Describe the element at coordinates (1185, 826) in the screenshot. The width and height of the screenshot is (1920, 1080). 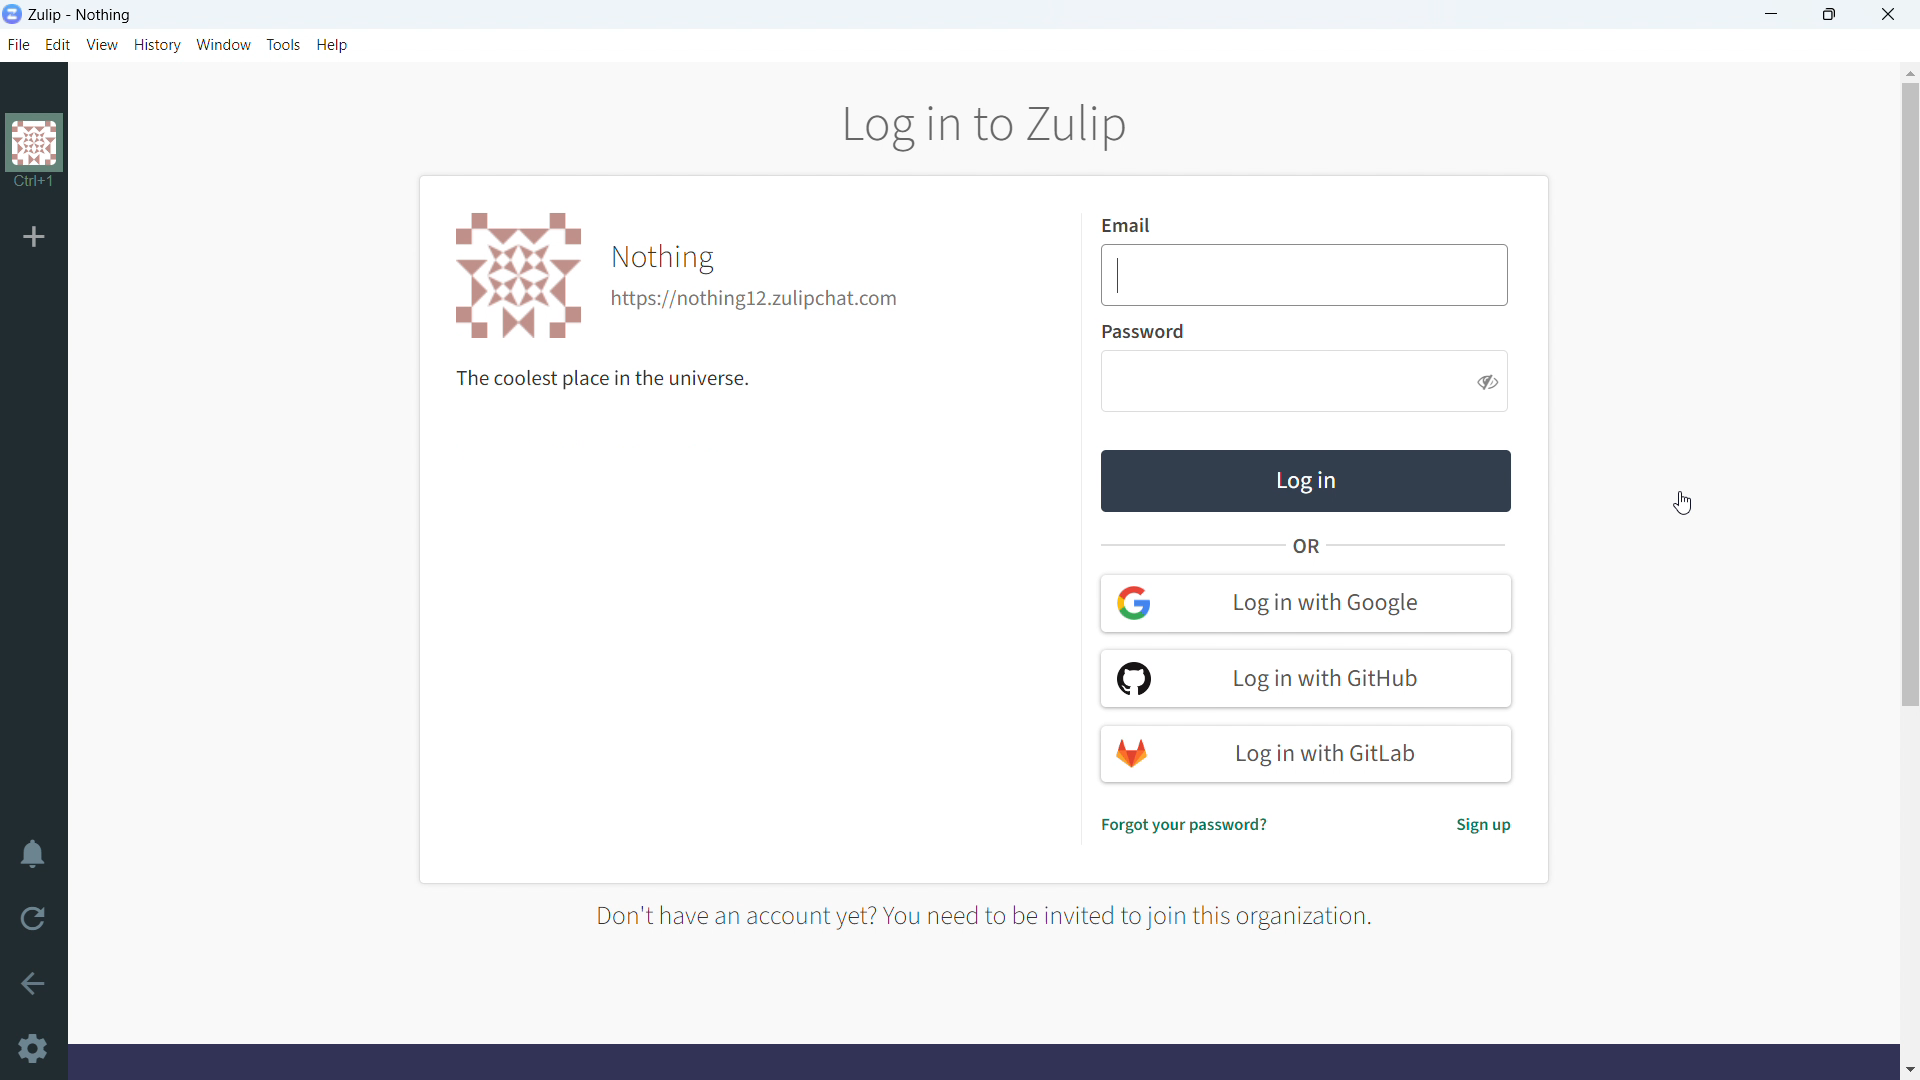
I see `forgot your password?` at that location.